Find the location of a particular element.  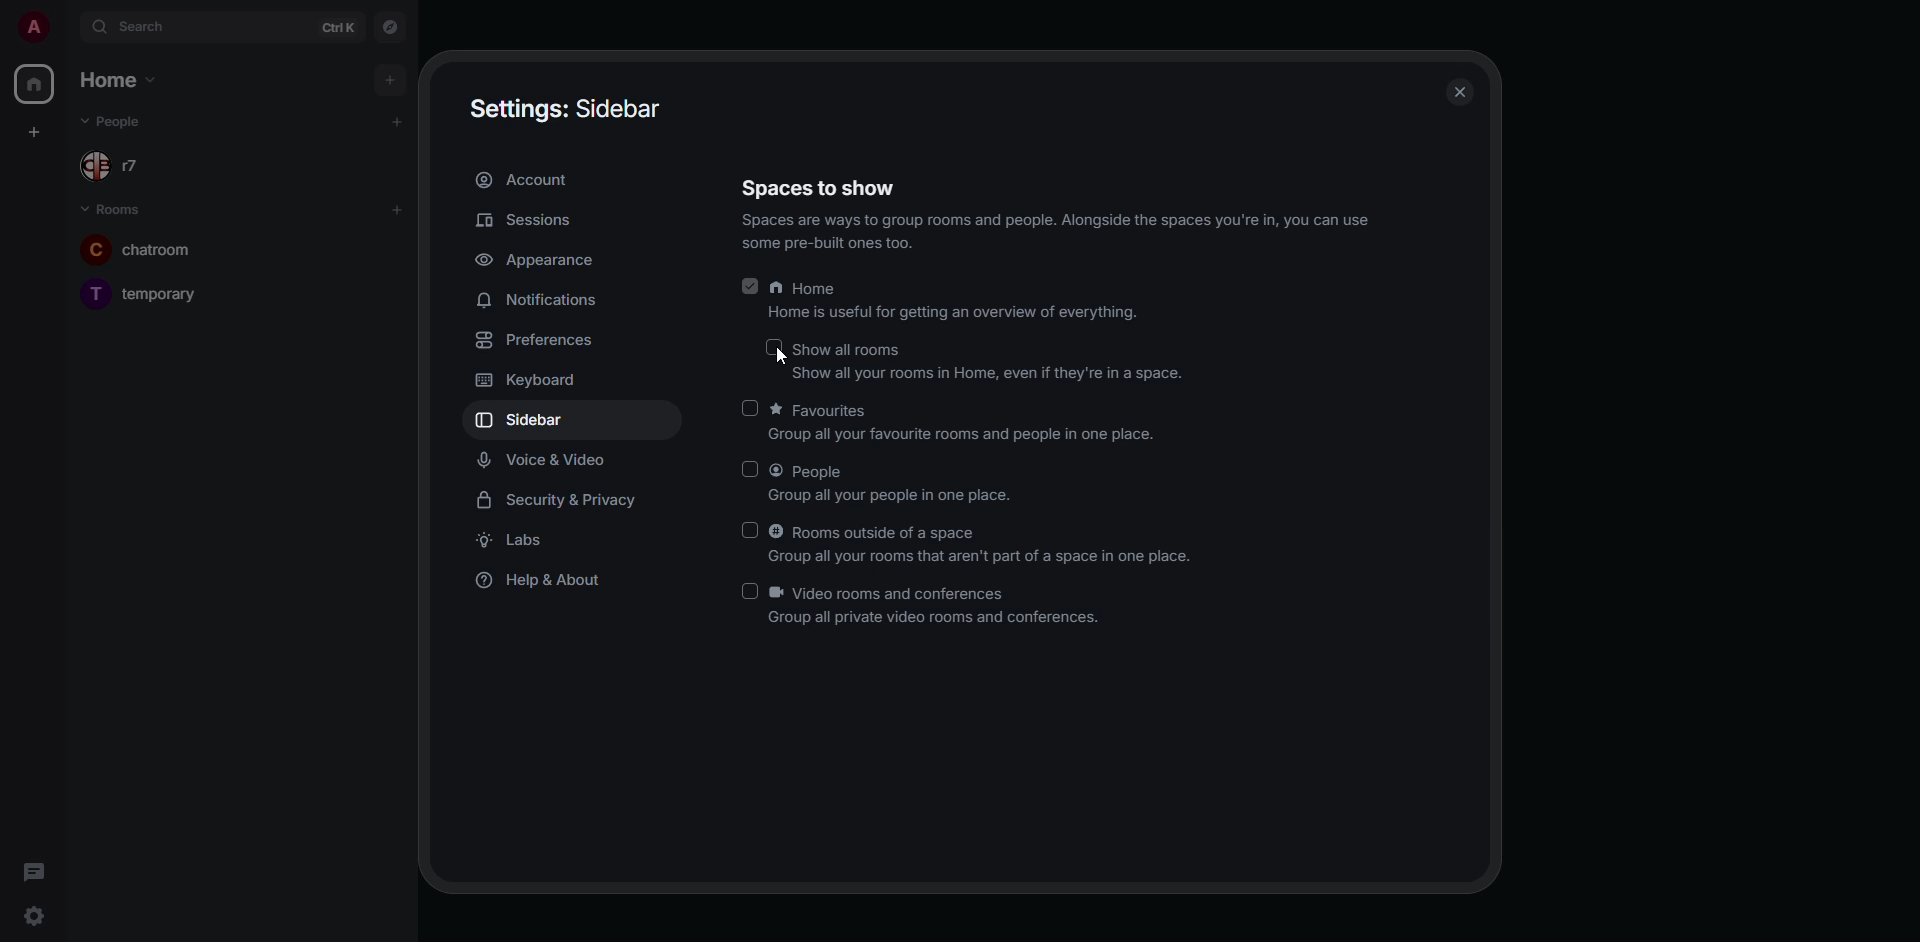

add is located at coordinates (391, 80).